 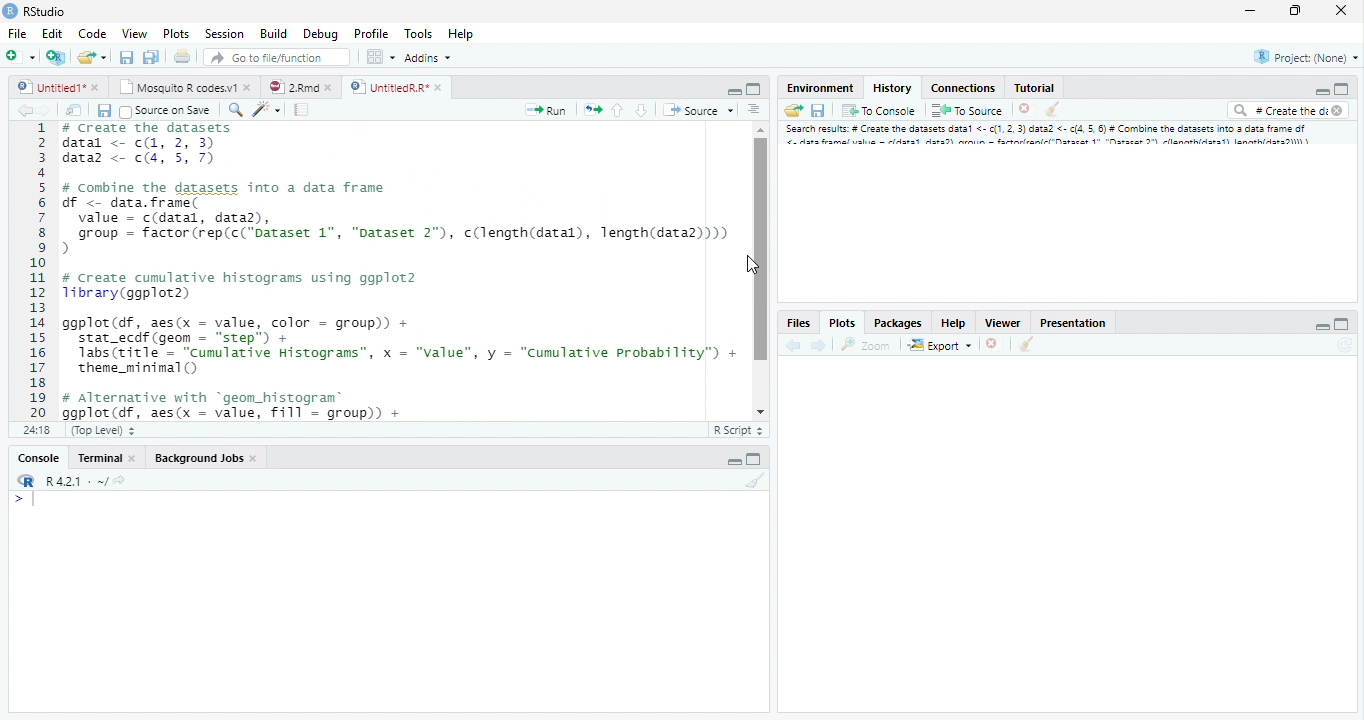 What do you see at coordinates (94, 57) in the screenshot?
I see `Create a new file` at bounding box center [94, 57].